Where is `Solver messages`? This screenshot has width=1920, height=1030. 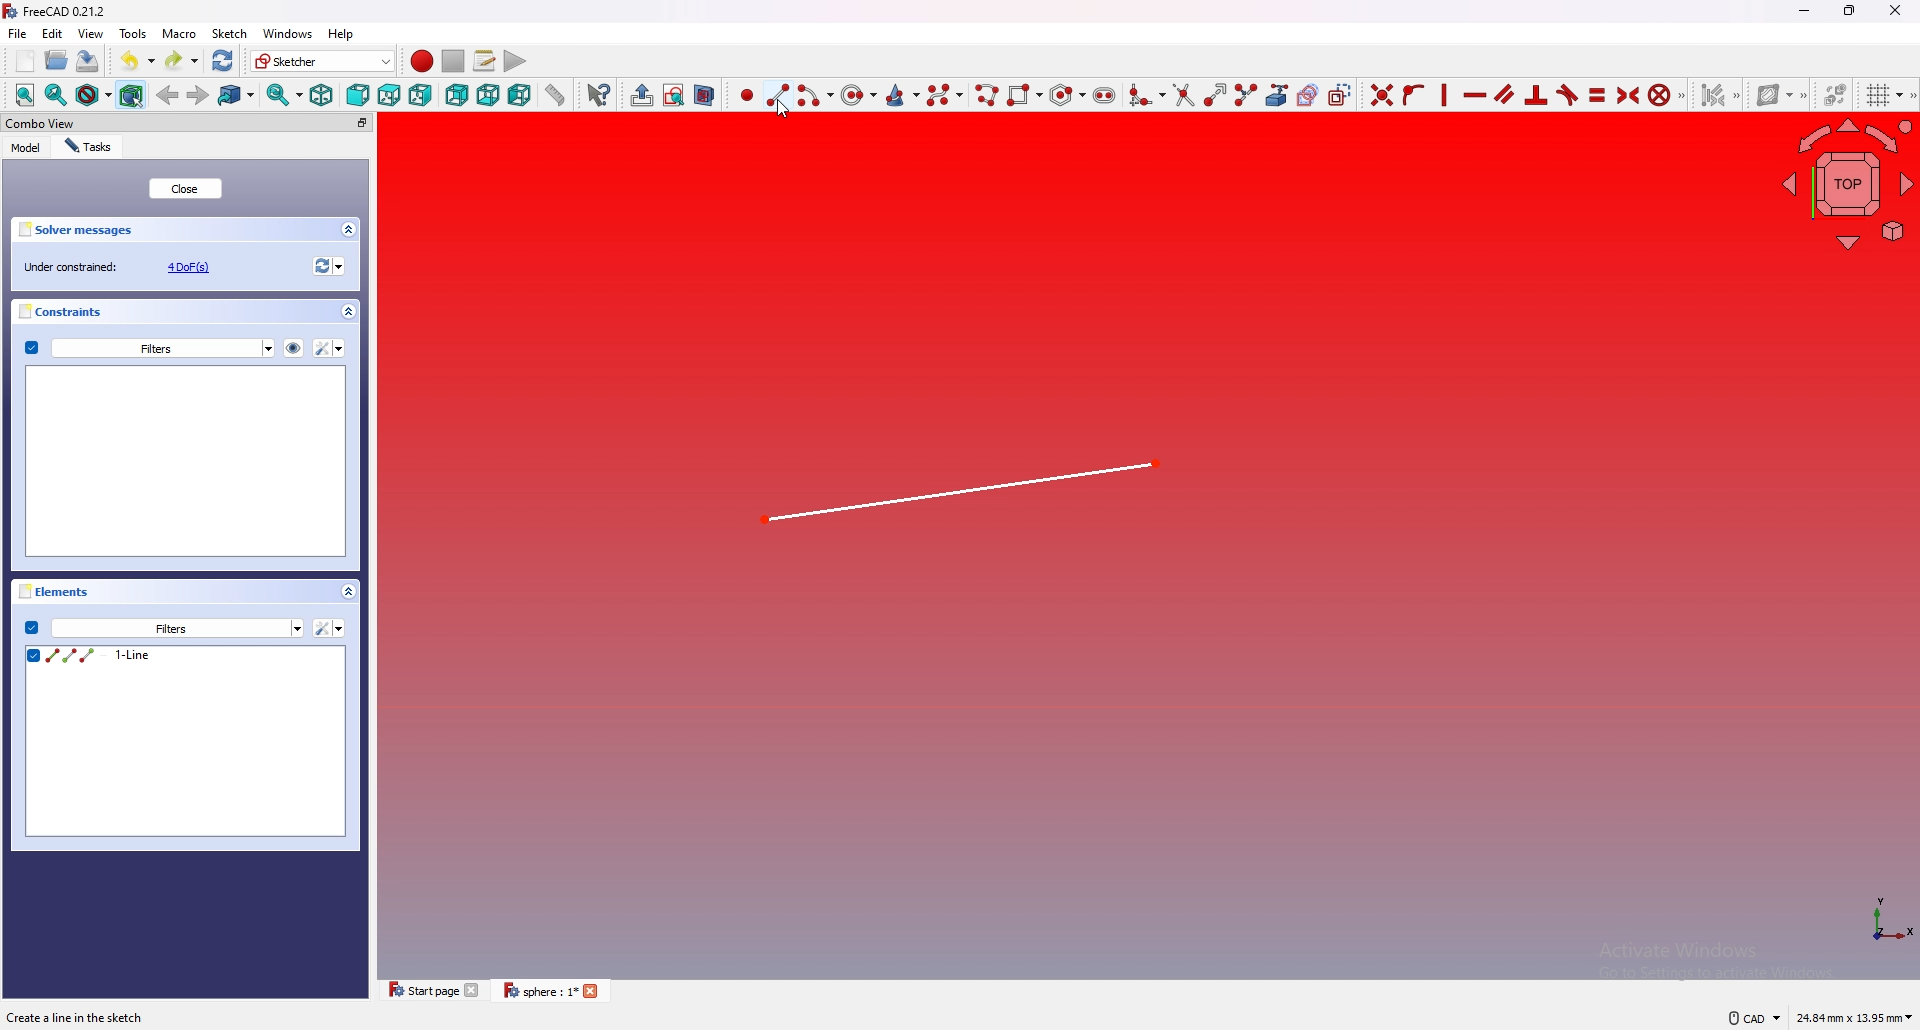 Solver messages is located at coordinates (188, 229).